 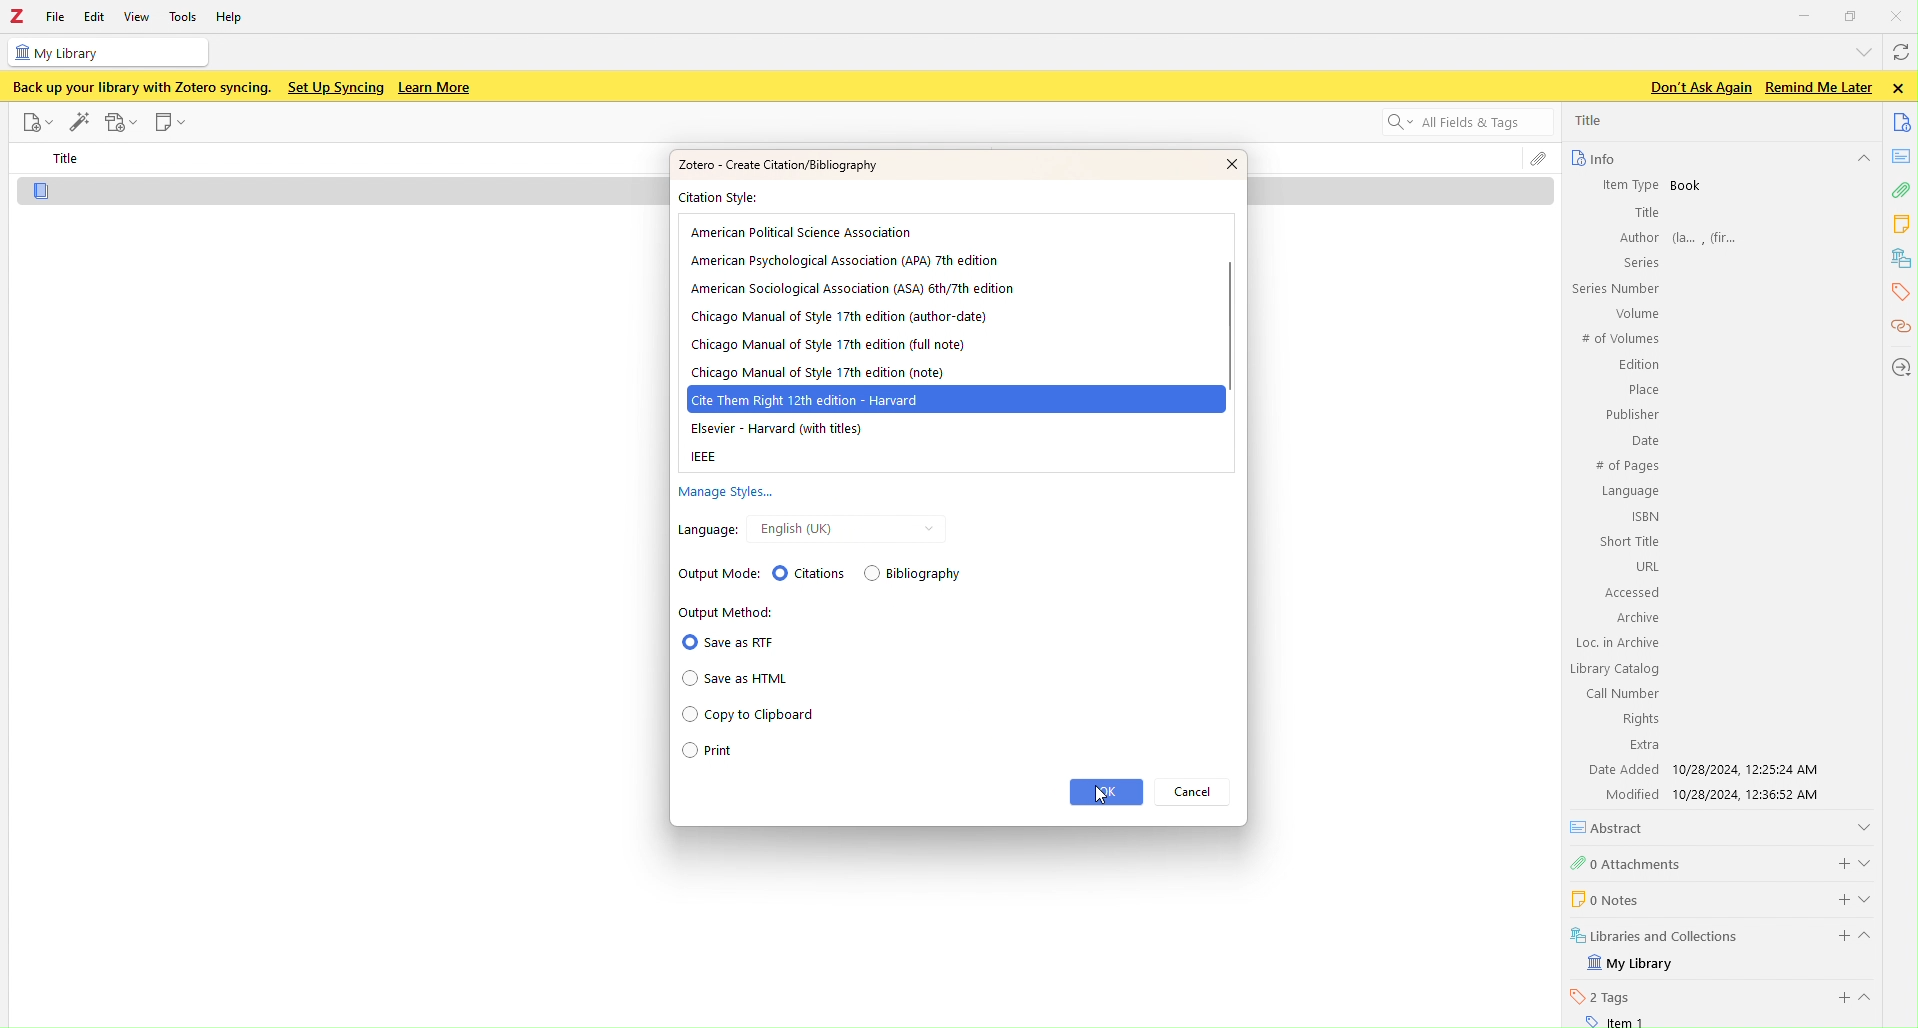 I want to click on record, so click(x=122, y=122).